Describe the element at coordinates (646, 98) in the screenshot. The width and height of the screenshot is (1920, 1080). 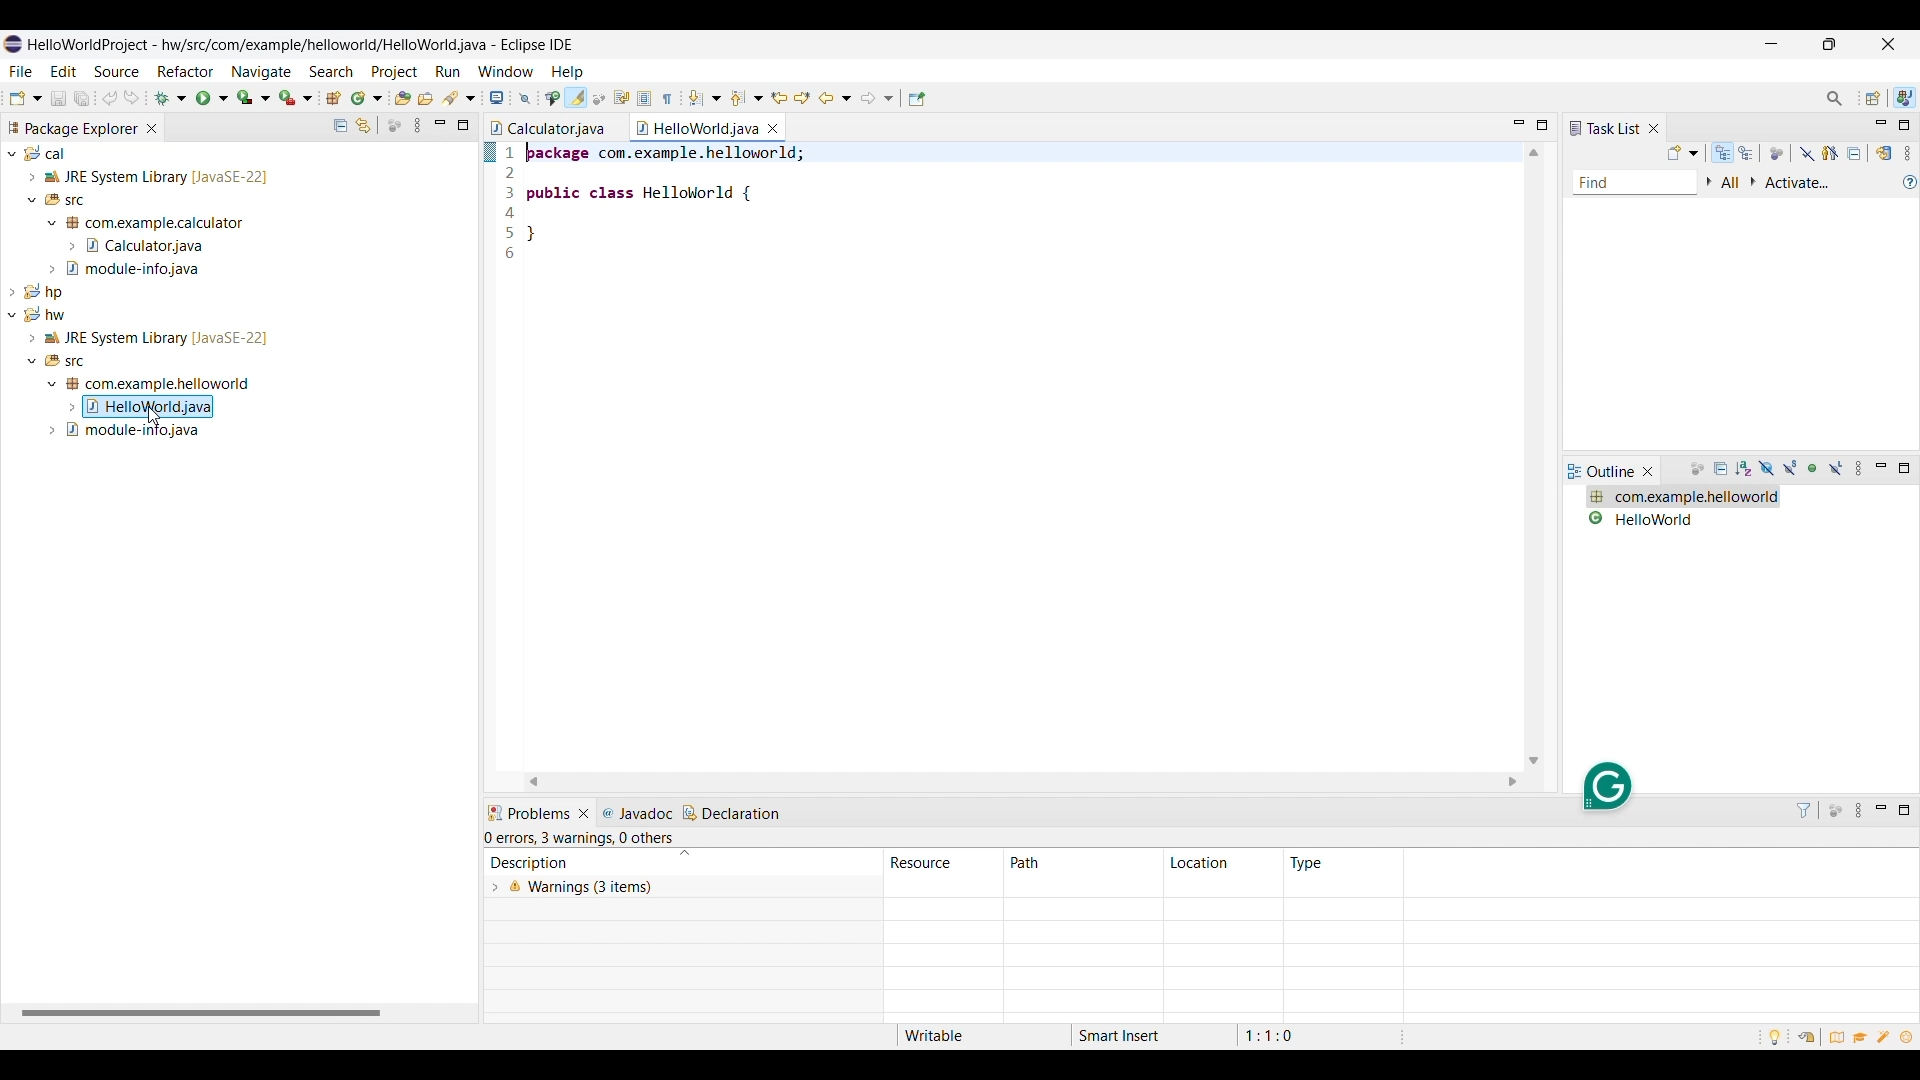
I see `Toggle block selection` at that location.